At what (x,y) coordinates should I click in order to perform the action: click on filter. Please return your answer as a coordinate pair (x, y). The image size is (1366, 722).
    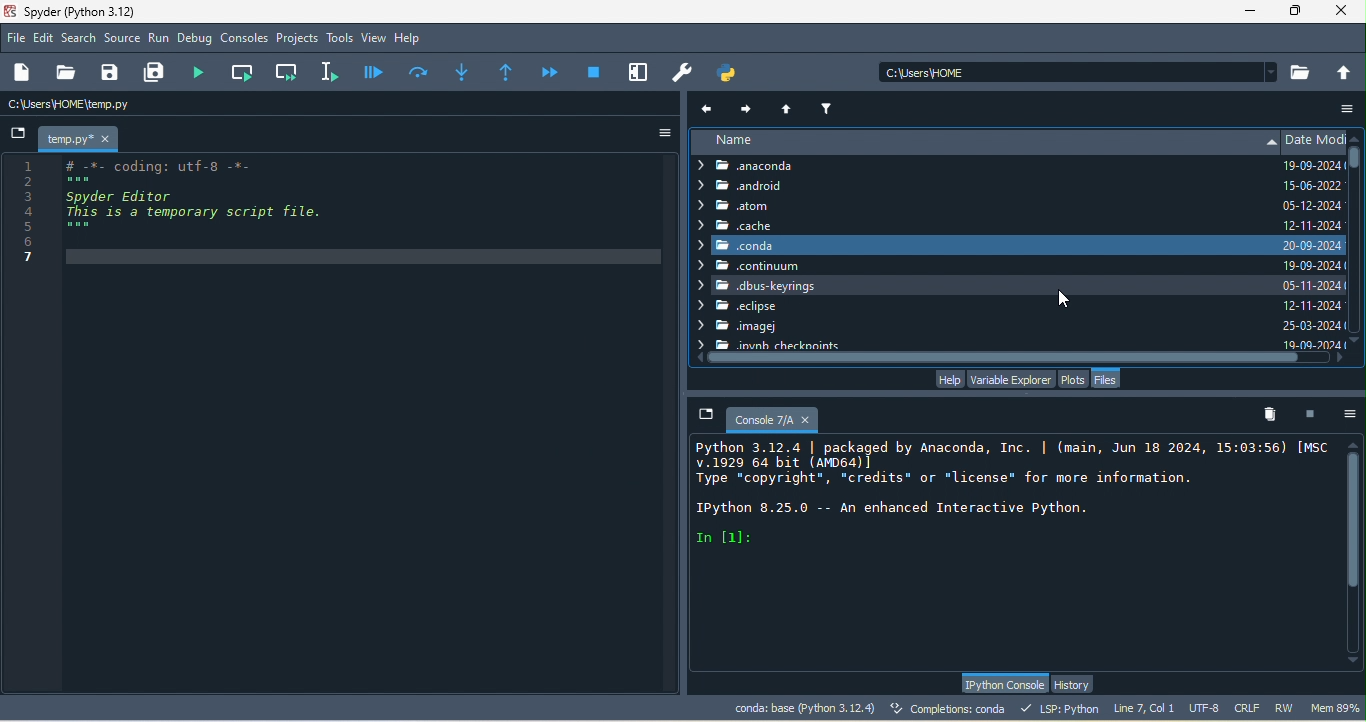
    Looking at the image, I should click on (829, 106).